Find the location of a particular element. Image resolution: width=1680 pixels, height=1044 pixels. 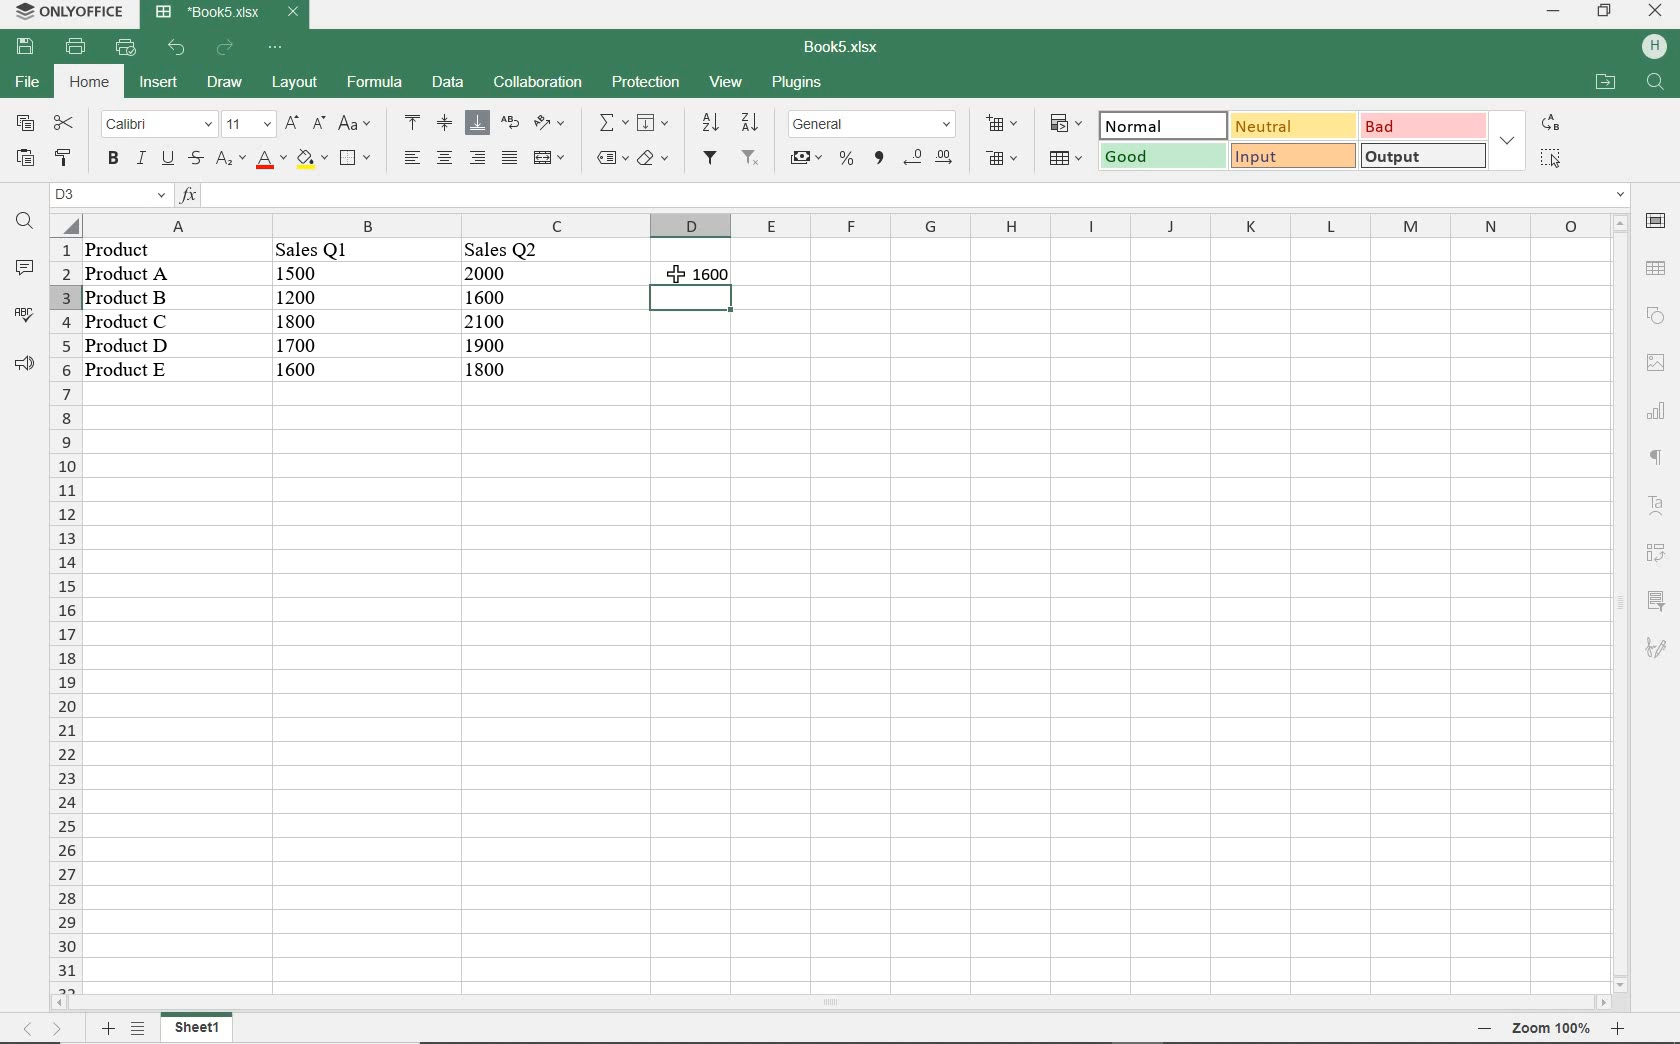

summation is located at coordinates (609, 123).